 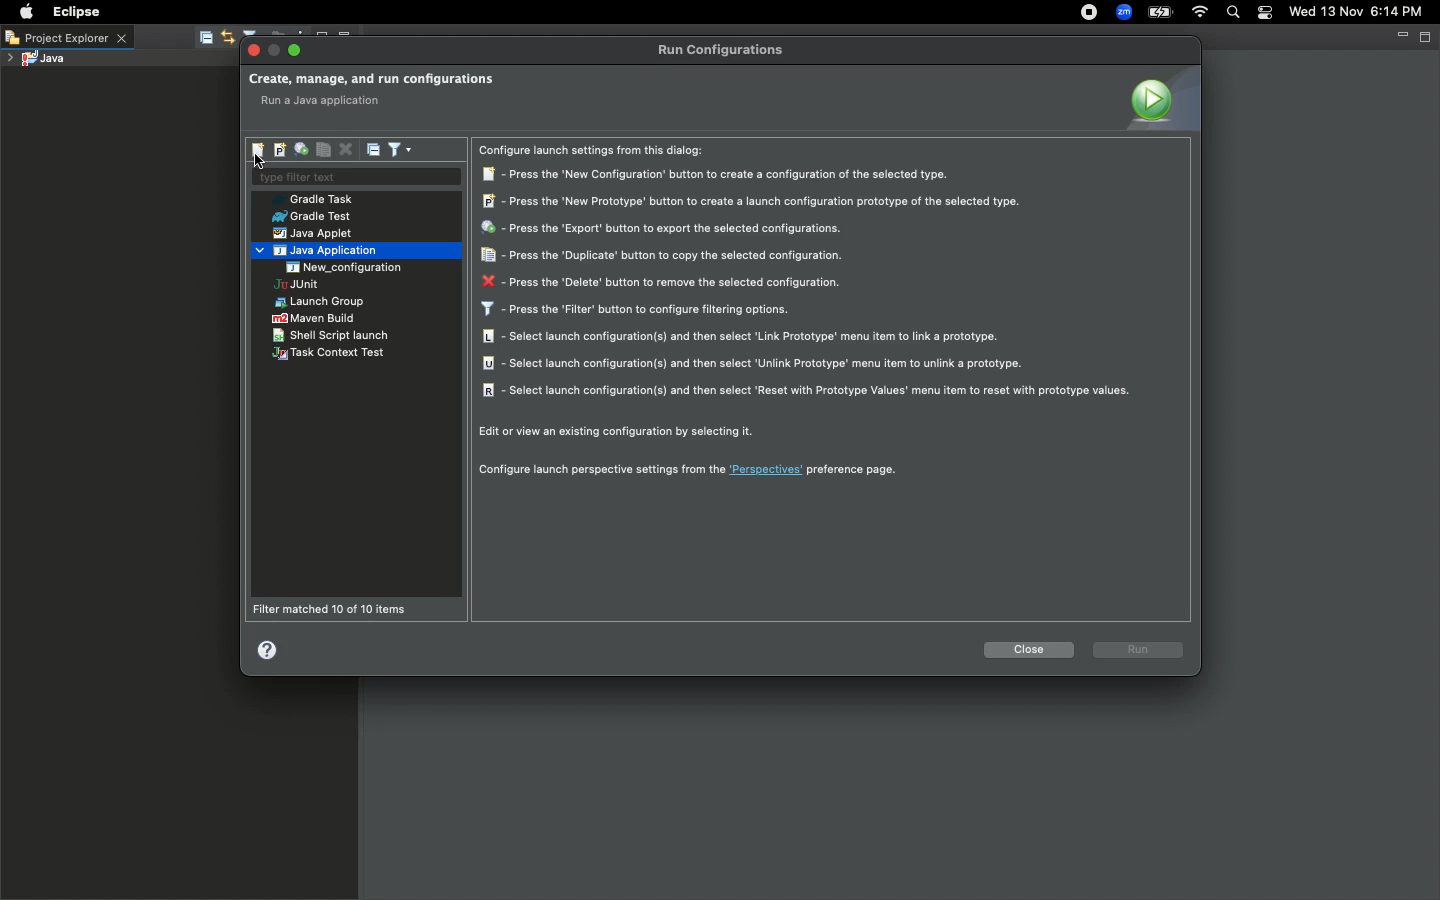 What do you see at coordinates (319, 251) in the screenshot?
I see `Java application` at bounding box center [319, 251].